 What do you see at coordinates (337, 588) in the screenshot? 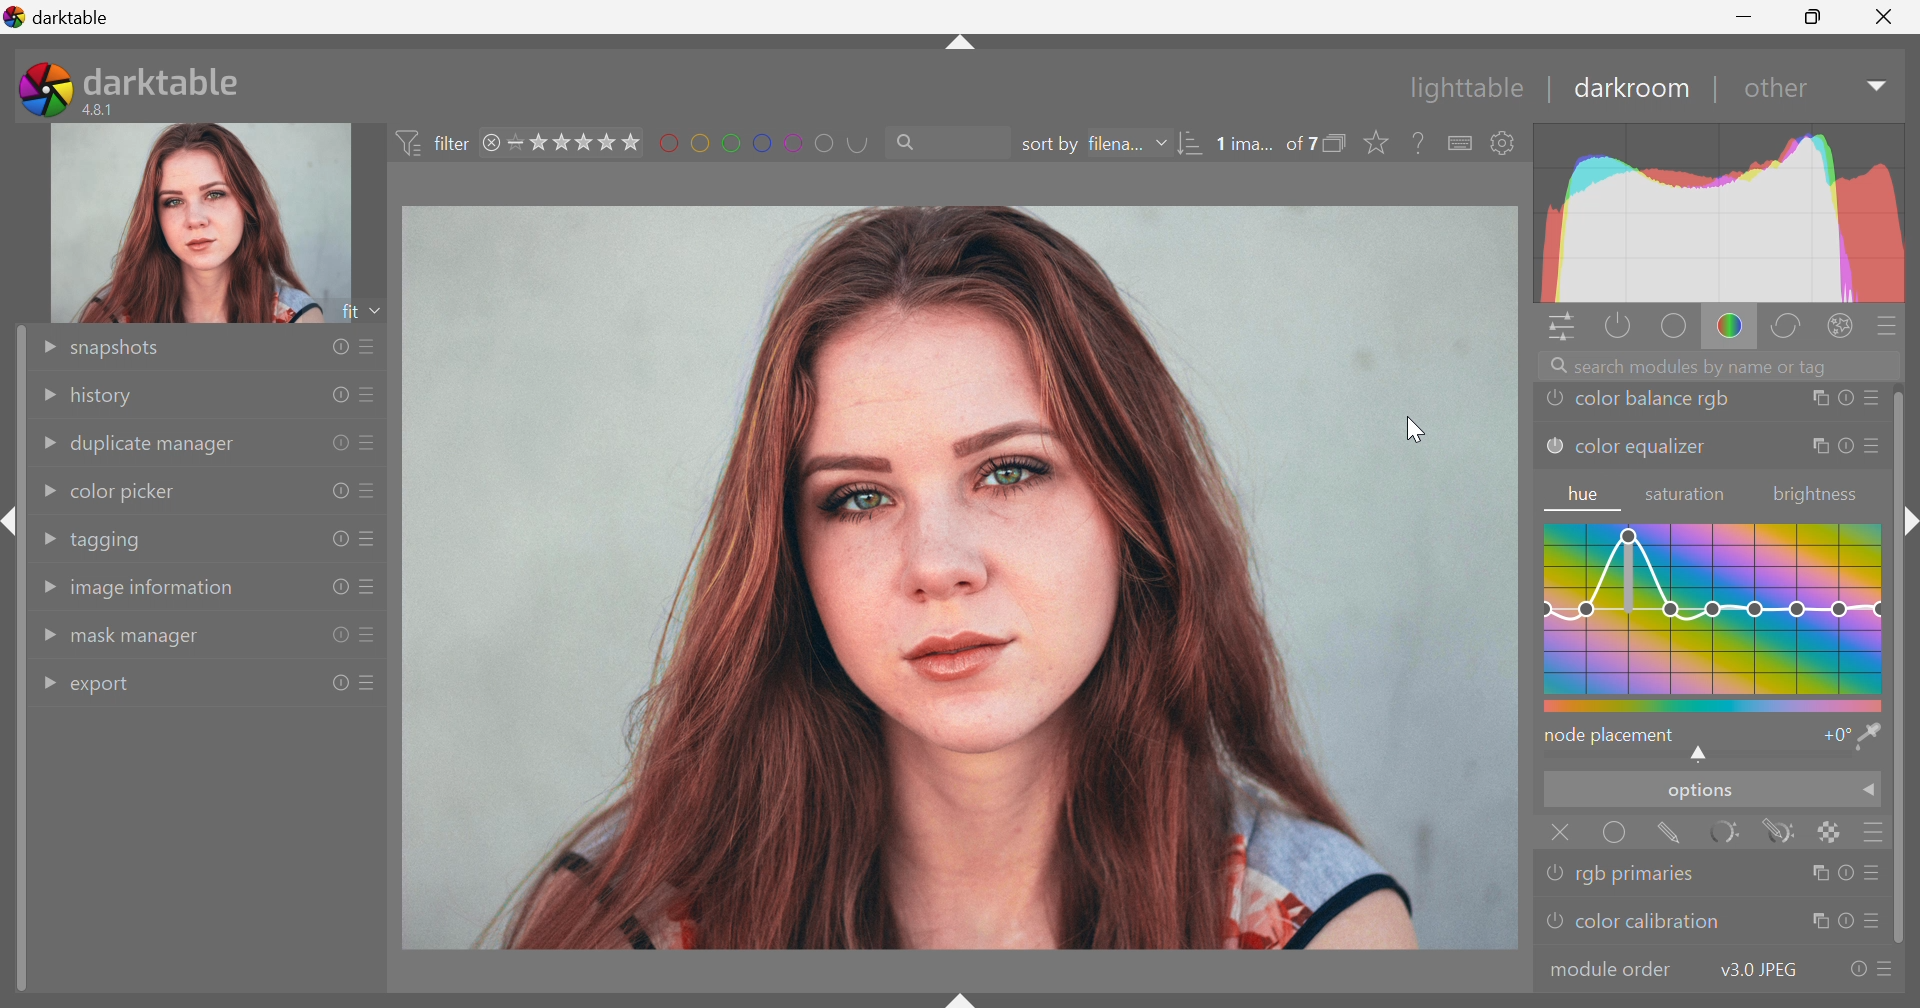
I see `reset` at bounding box center [337, 588].